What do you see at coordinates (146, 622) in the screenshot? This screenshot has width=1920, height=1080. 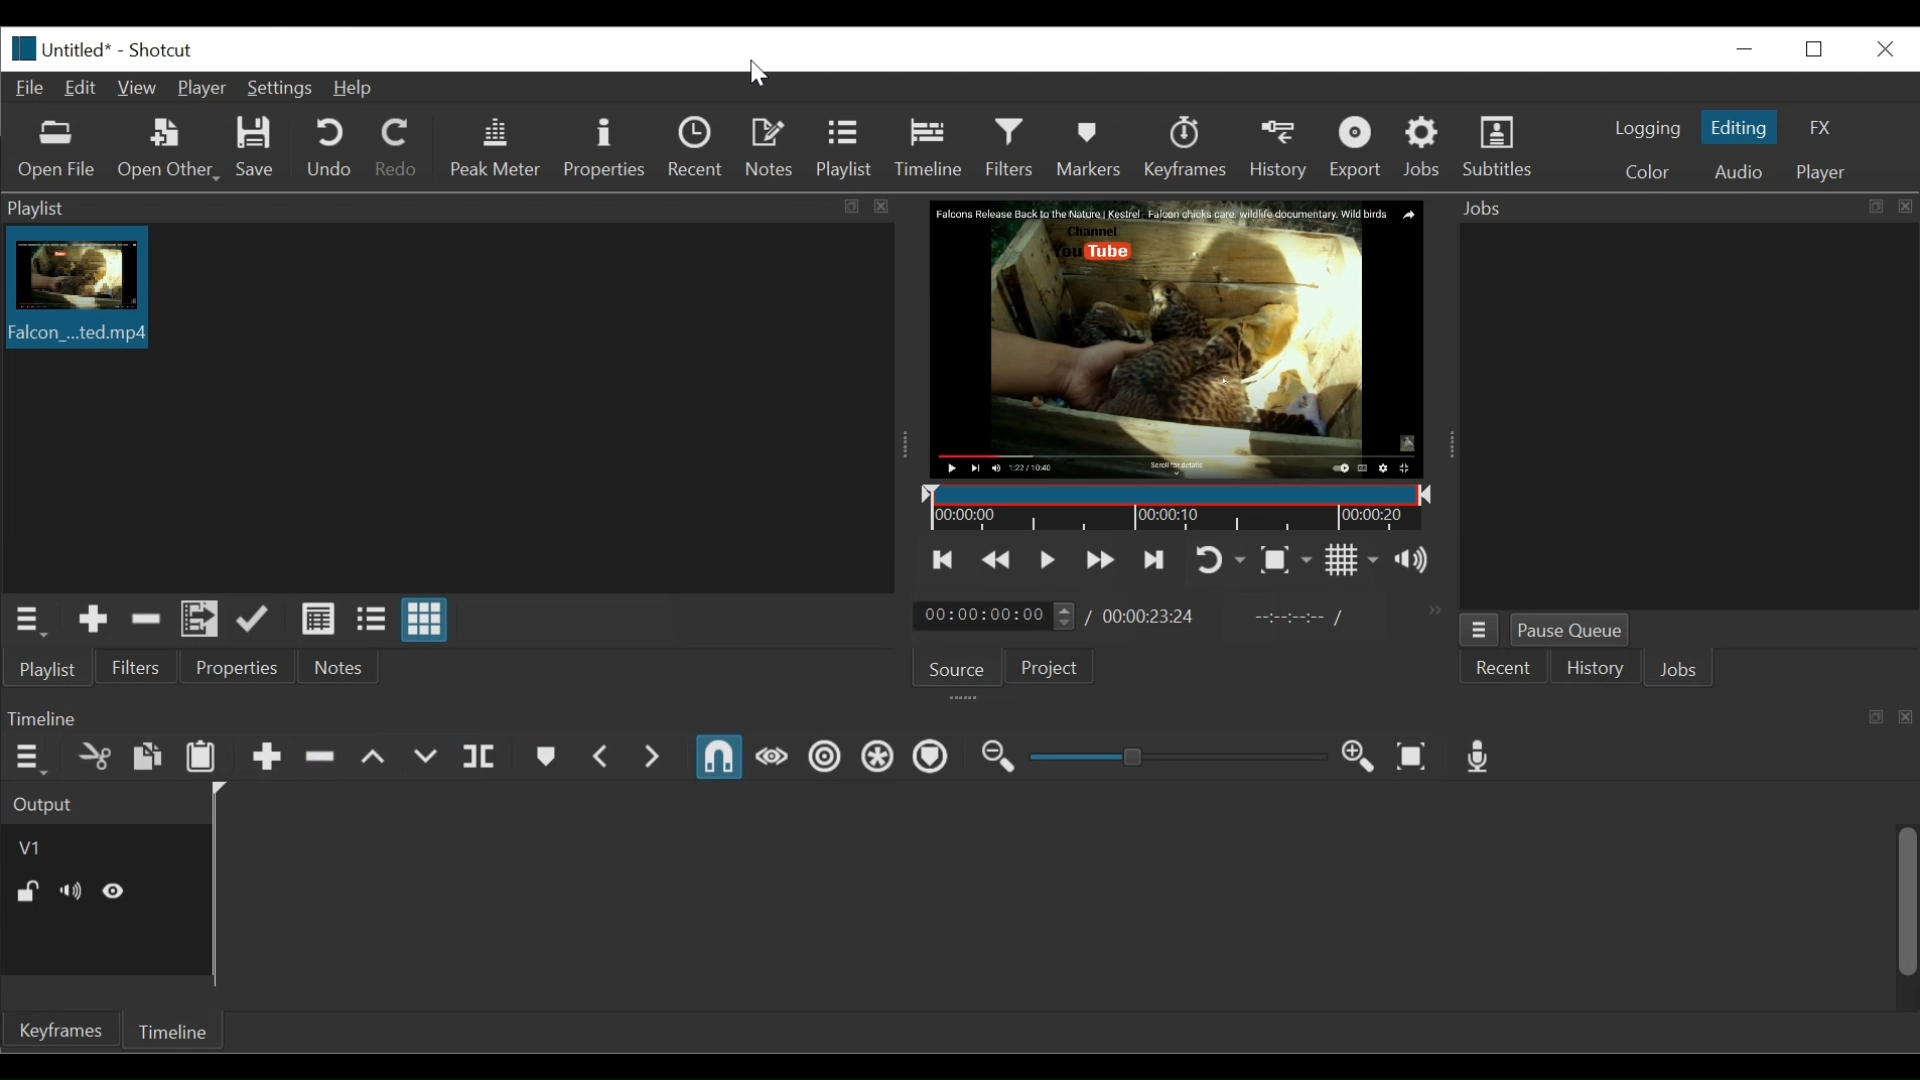 I see `Remove cut` at bounding box center [146, 622].